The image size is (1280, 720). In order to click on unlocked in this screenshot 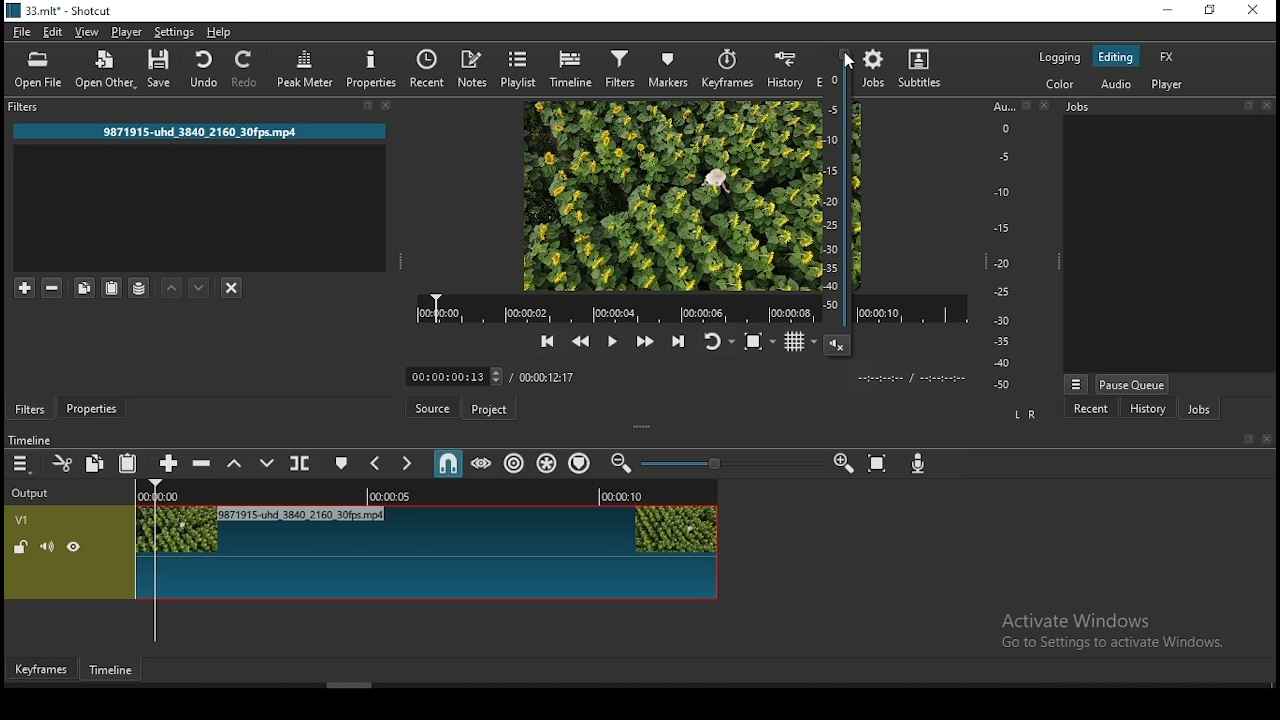, I will do `click(20, 547)`.